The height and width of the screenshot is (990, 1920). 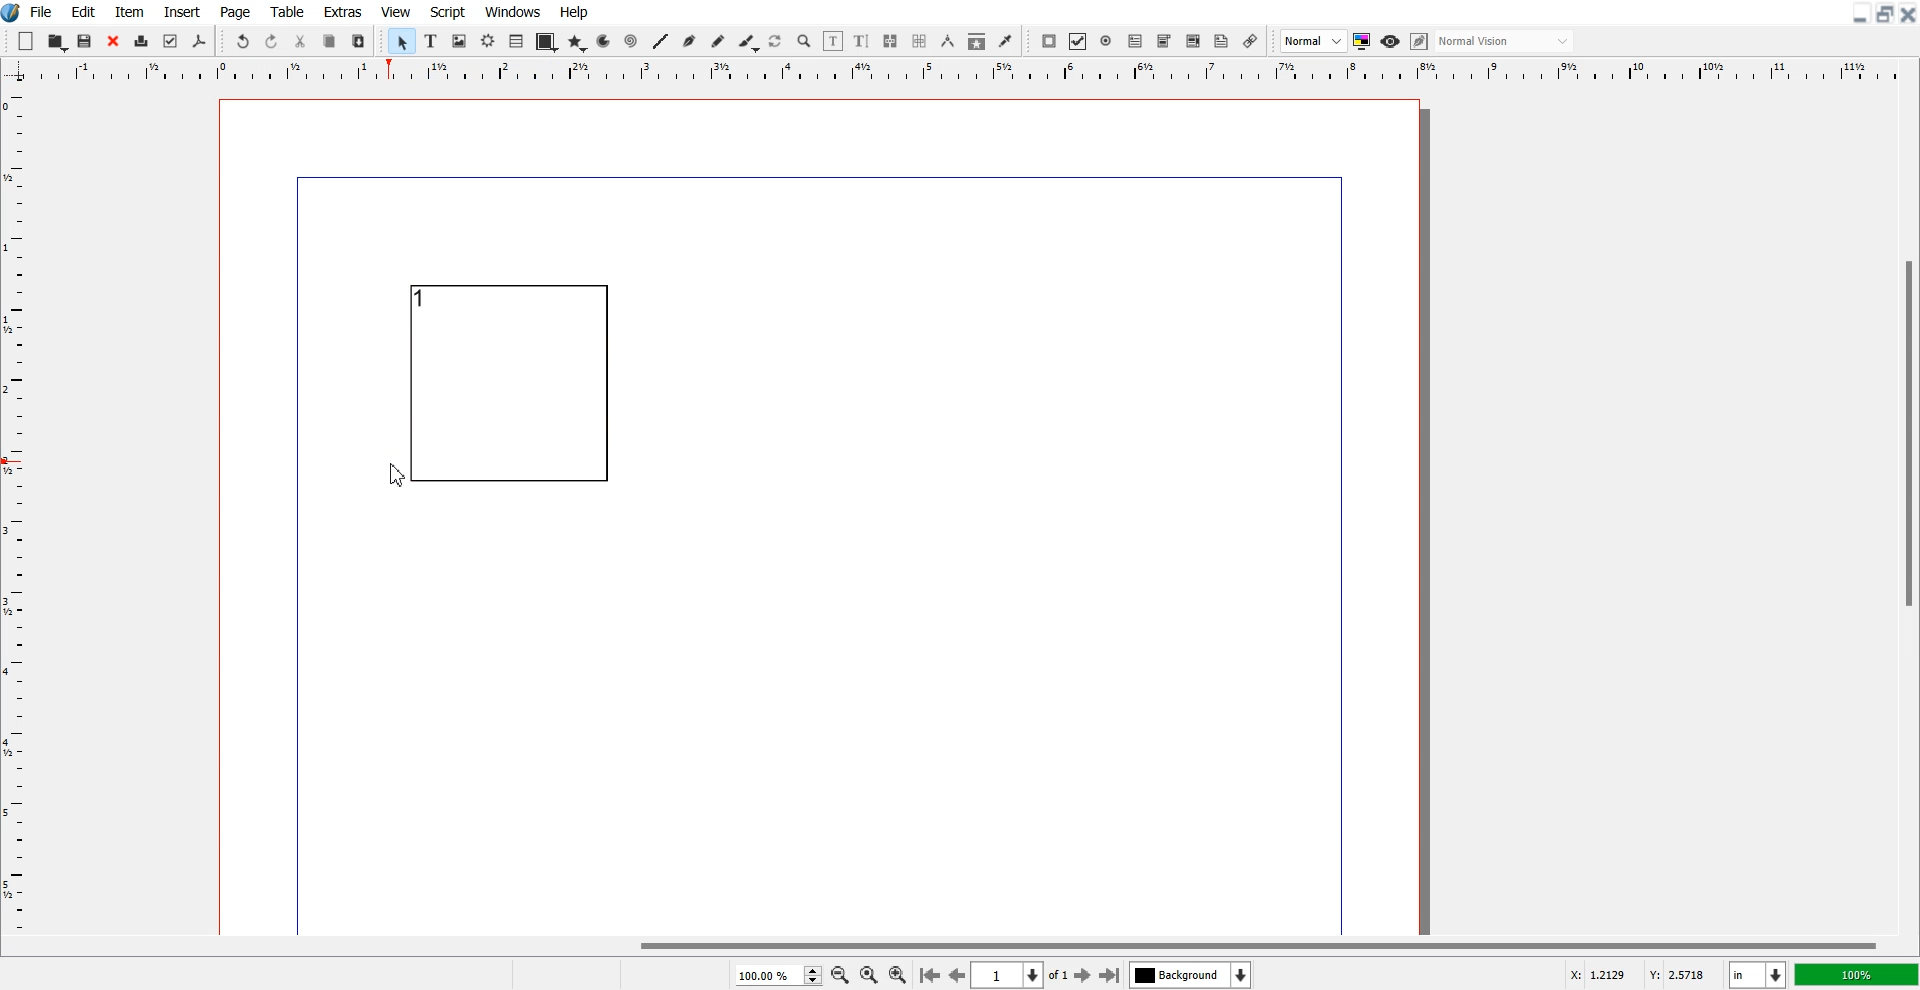 I want to click on Horizontal scroll bar, so click(x=960, y=943).